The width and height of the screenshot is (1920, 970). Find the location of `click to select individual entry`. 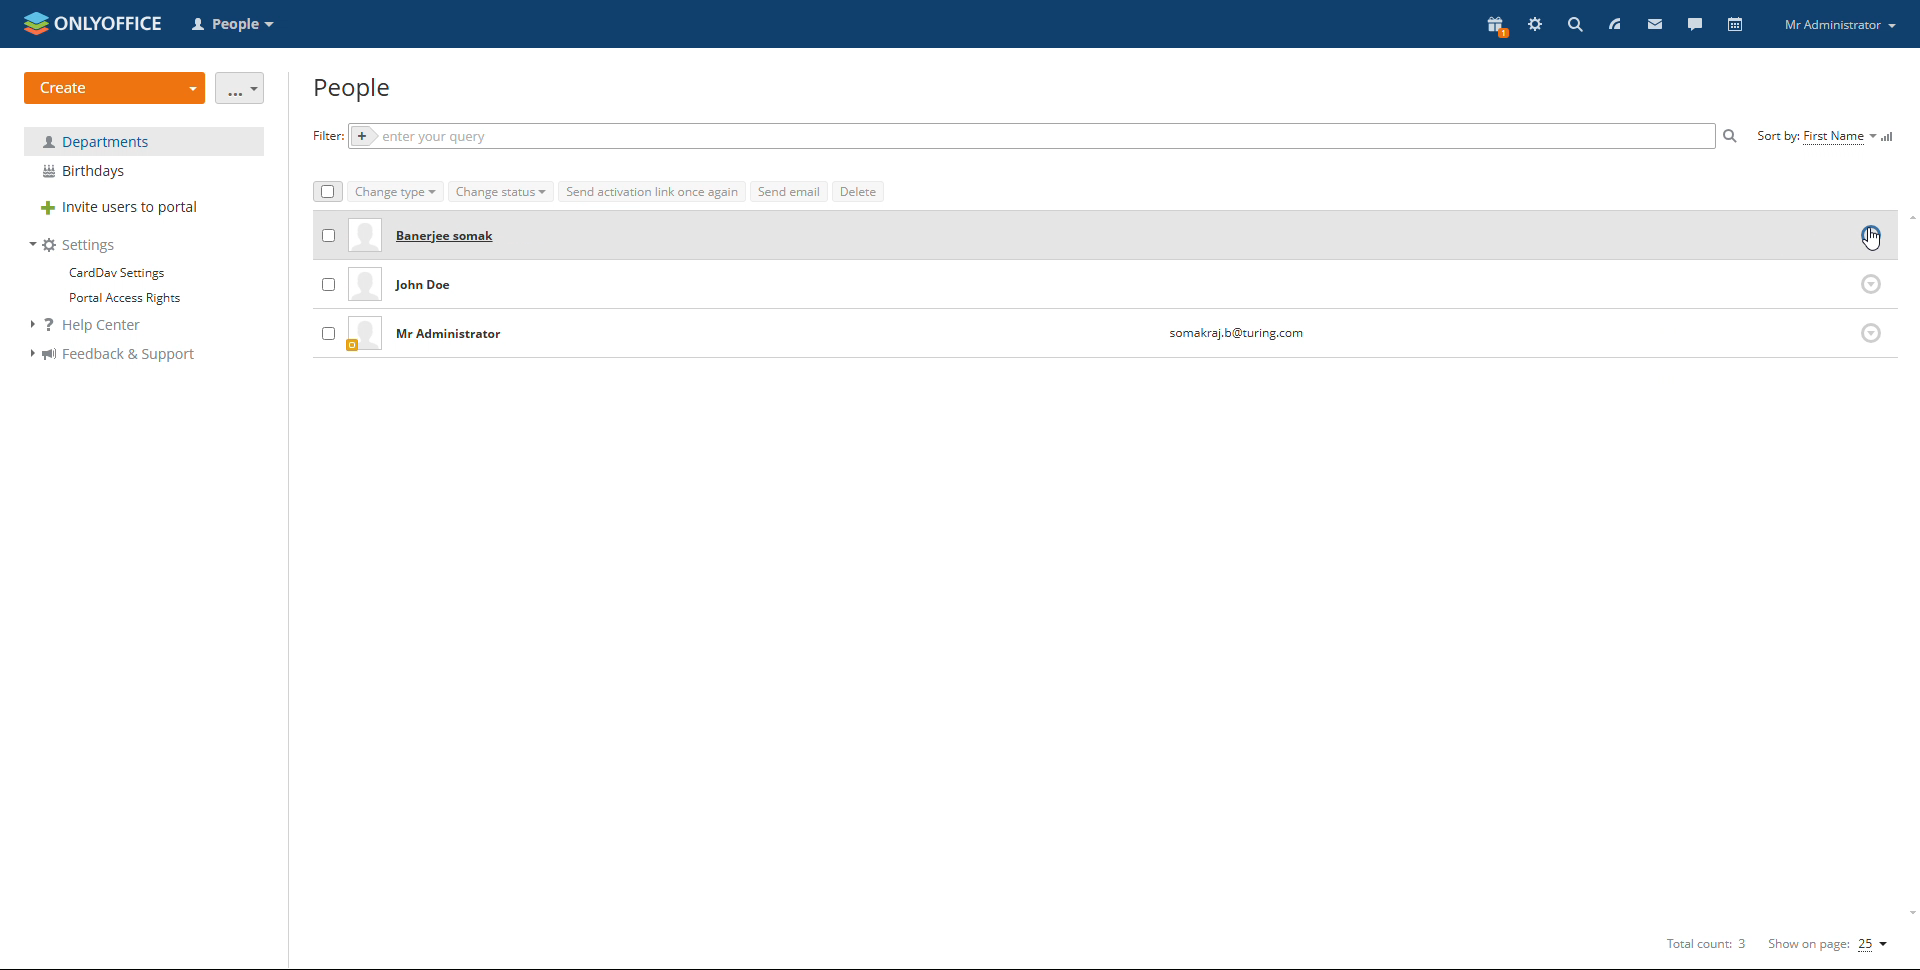

click to select individual entry is located at coordinates (328, 333).